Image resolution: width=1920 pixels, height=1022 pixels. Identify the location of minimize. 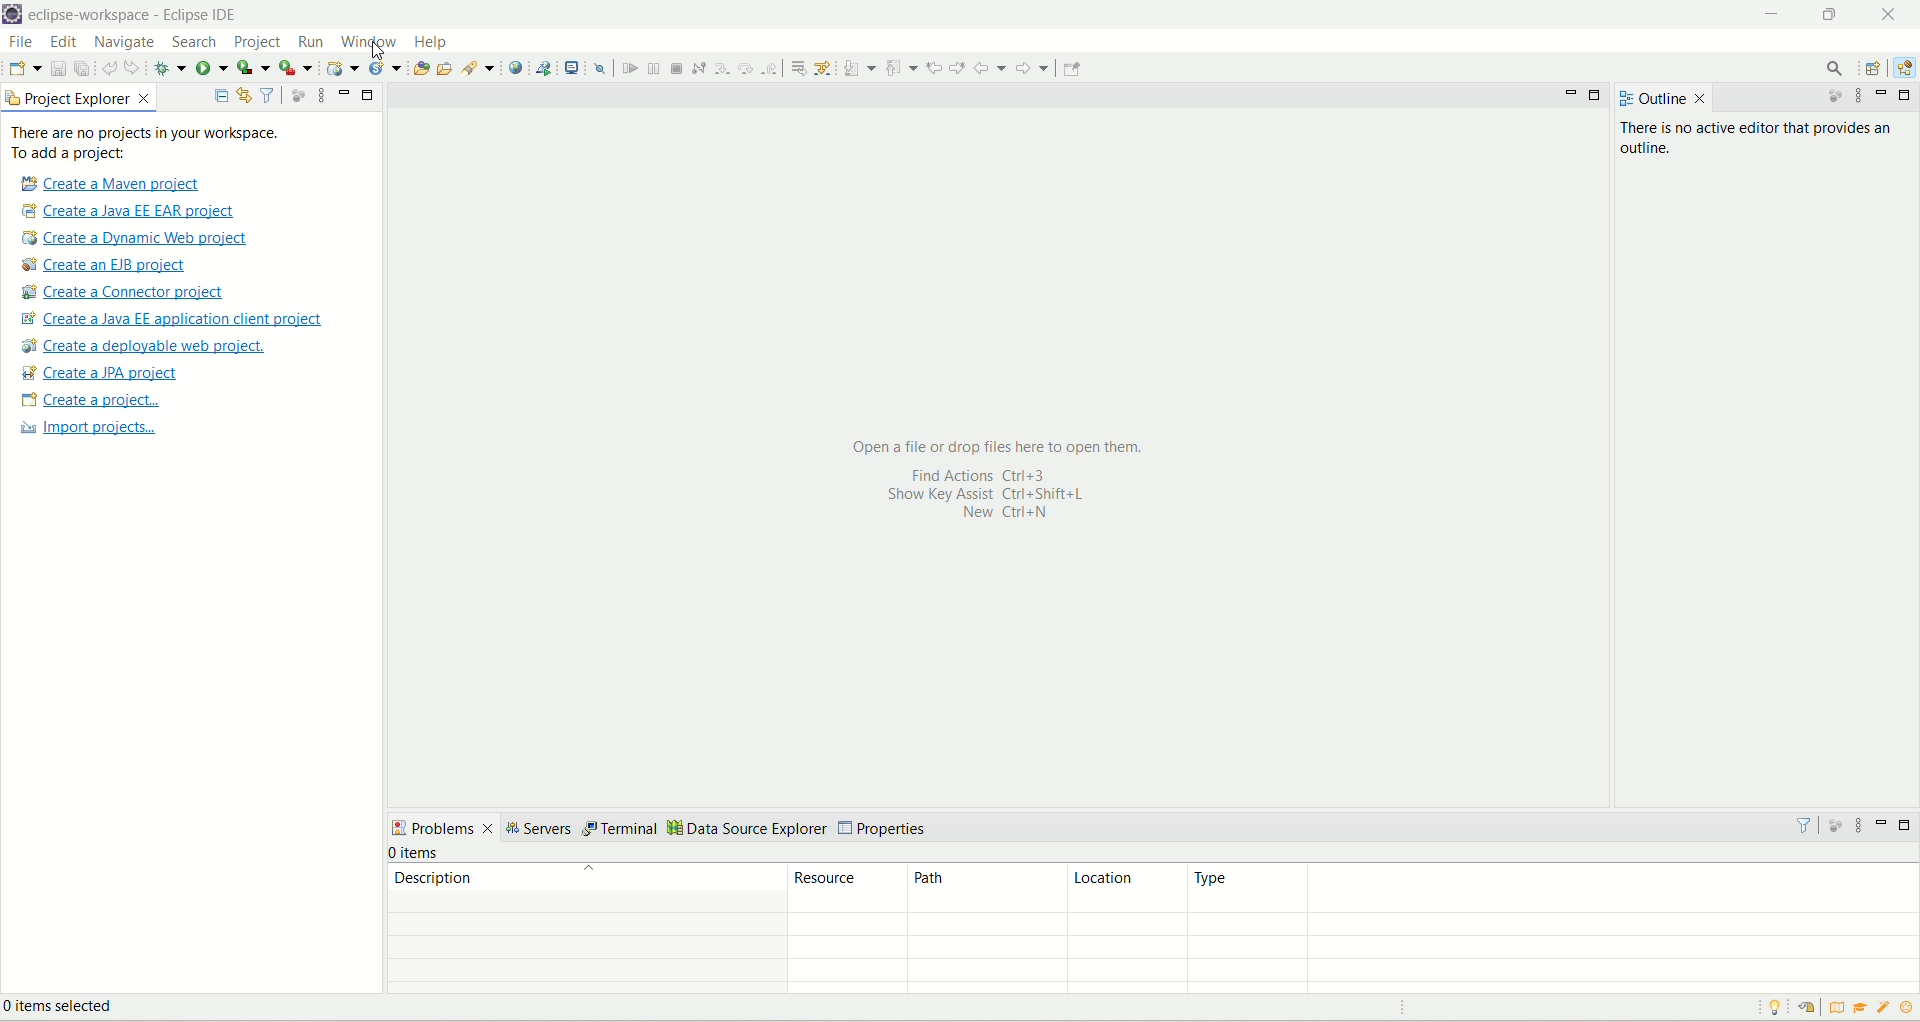
(1885, 94).